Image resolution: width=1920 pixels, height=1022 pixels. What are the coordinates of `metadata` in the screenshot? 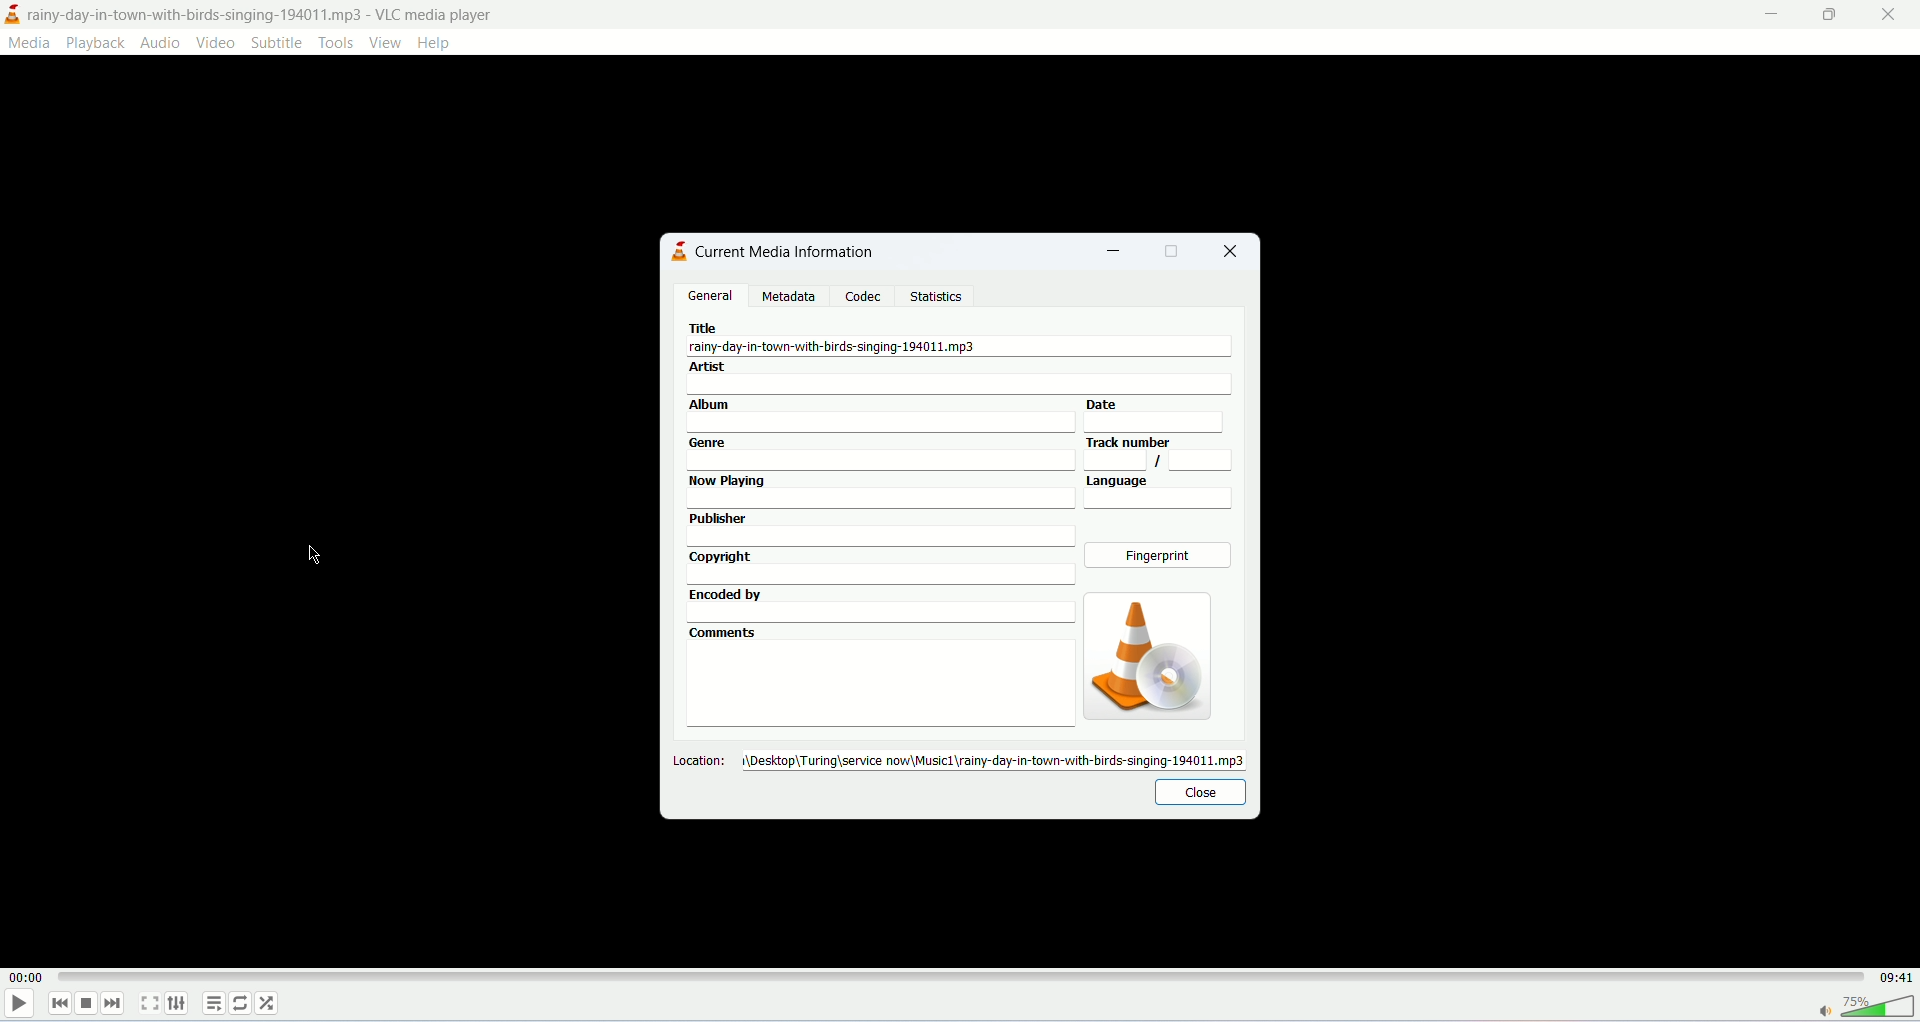 It's located at (796, 297).